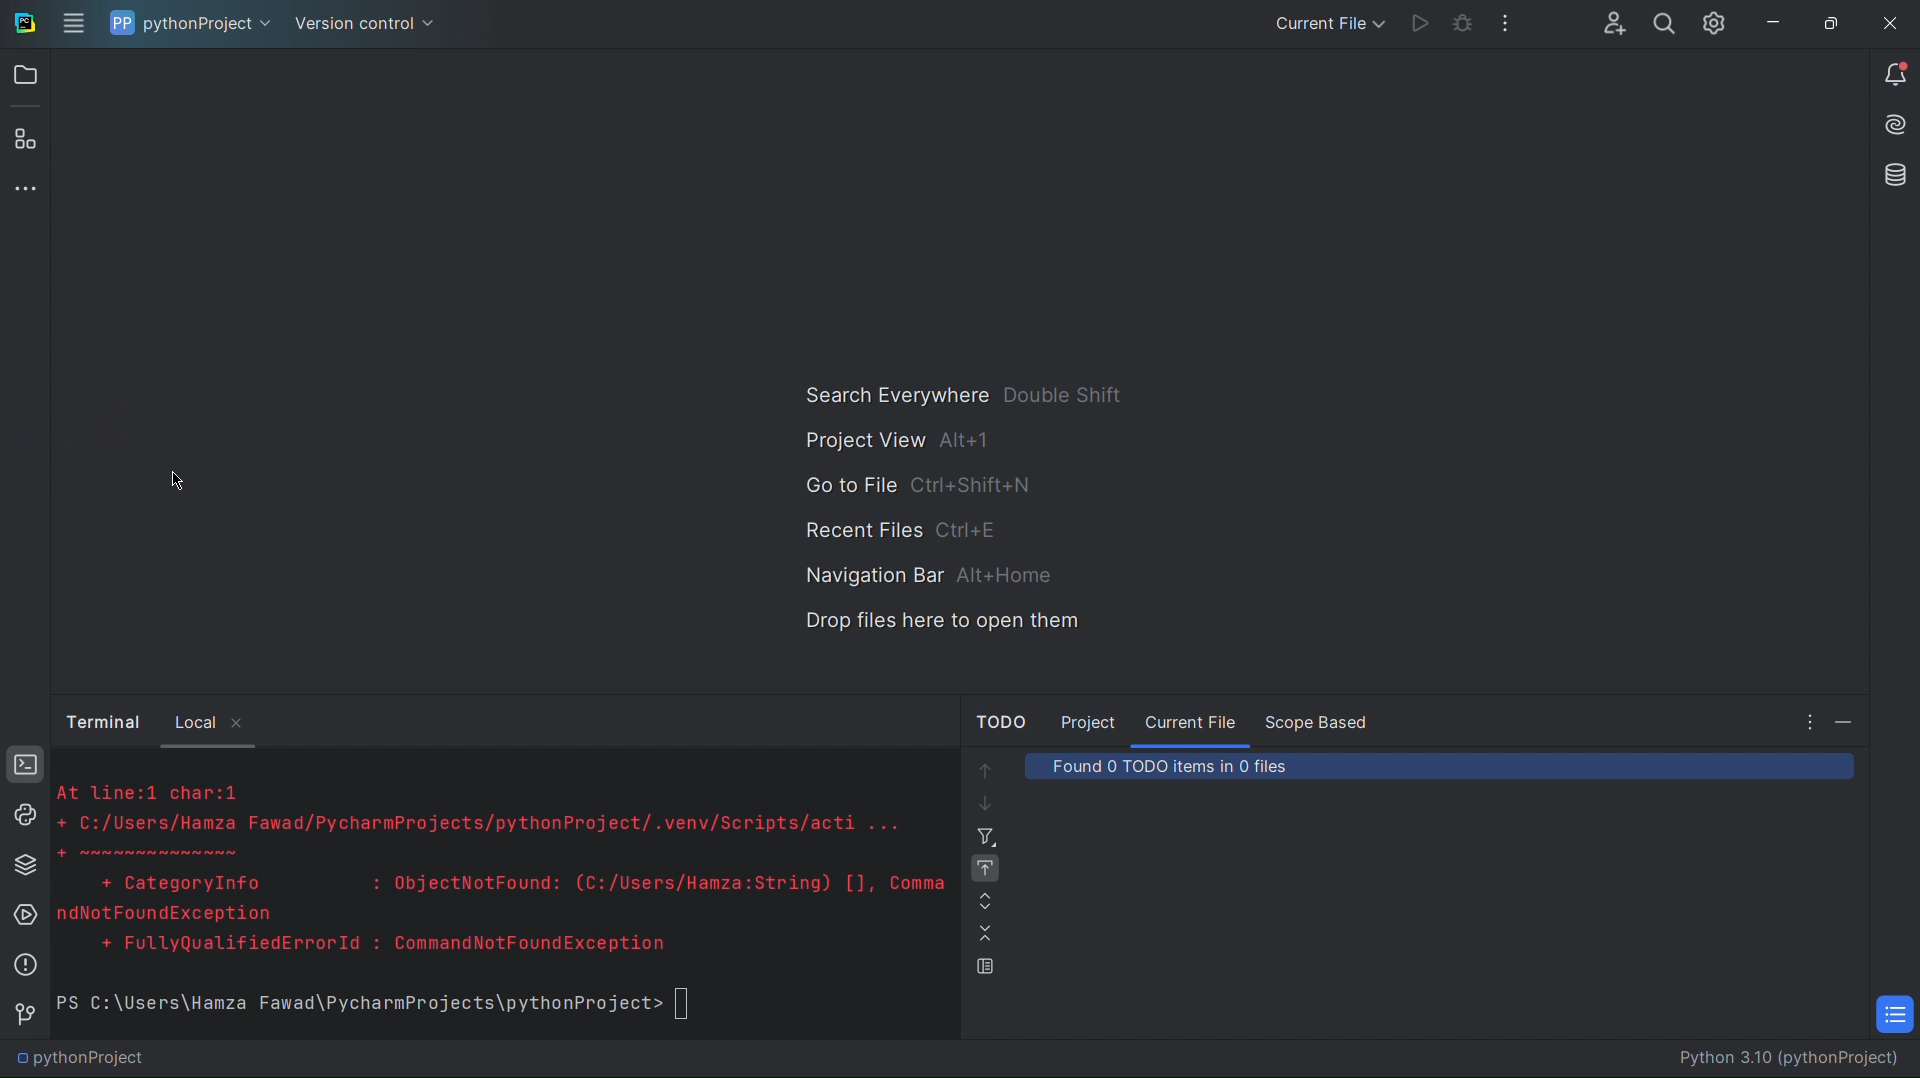 Image resolution: width=1920 pixels, height=1078 pixels. Describe the element at coordinates (25, 189) in the screenshot. I see `More ` at that location.